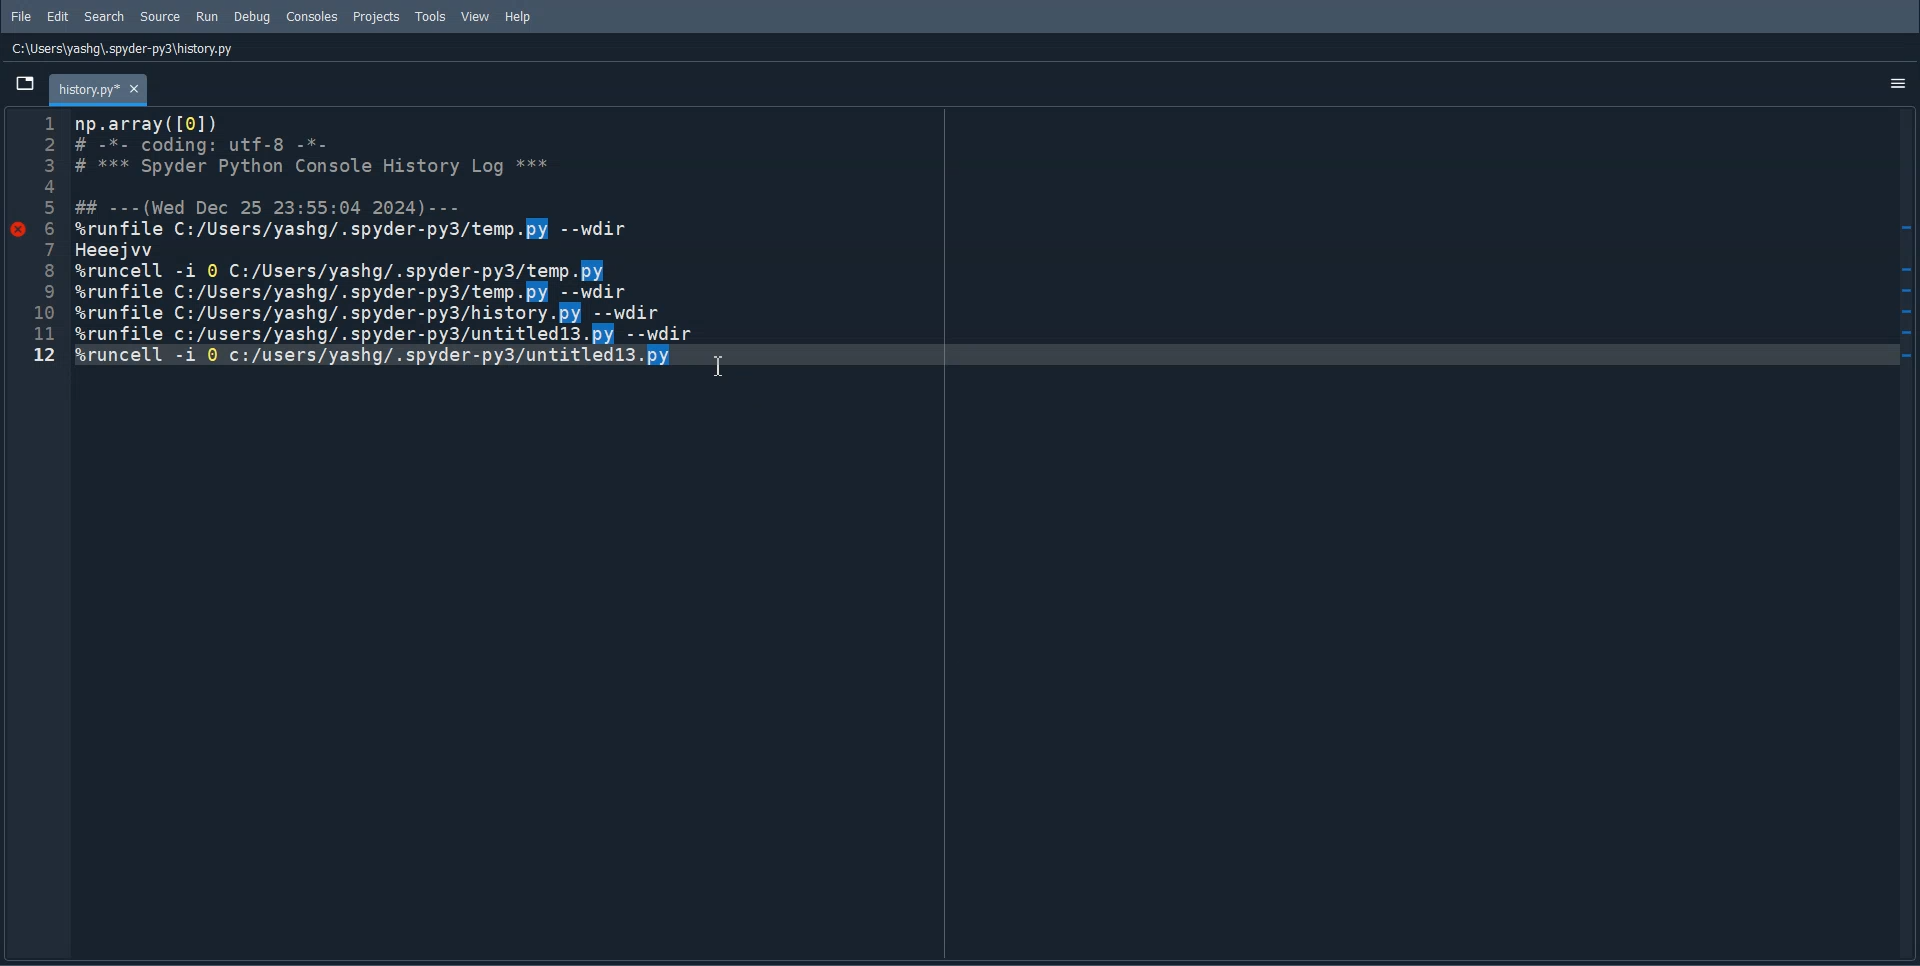 This screenshot has width=1920, height=966. Describe the element at coordinates (104, 16) in the screenshot. I see `Search` at that location.